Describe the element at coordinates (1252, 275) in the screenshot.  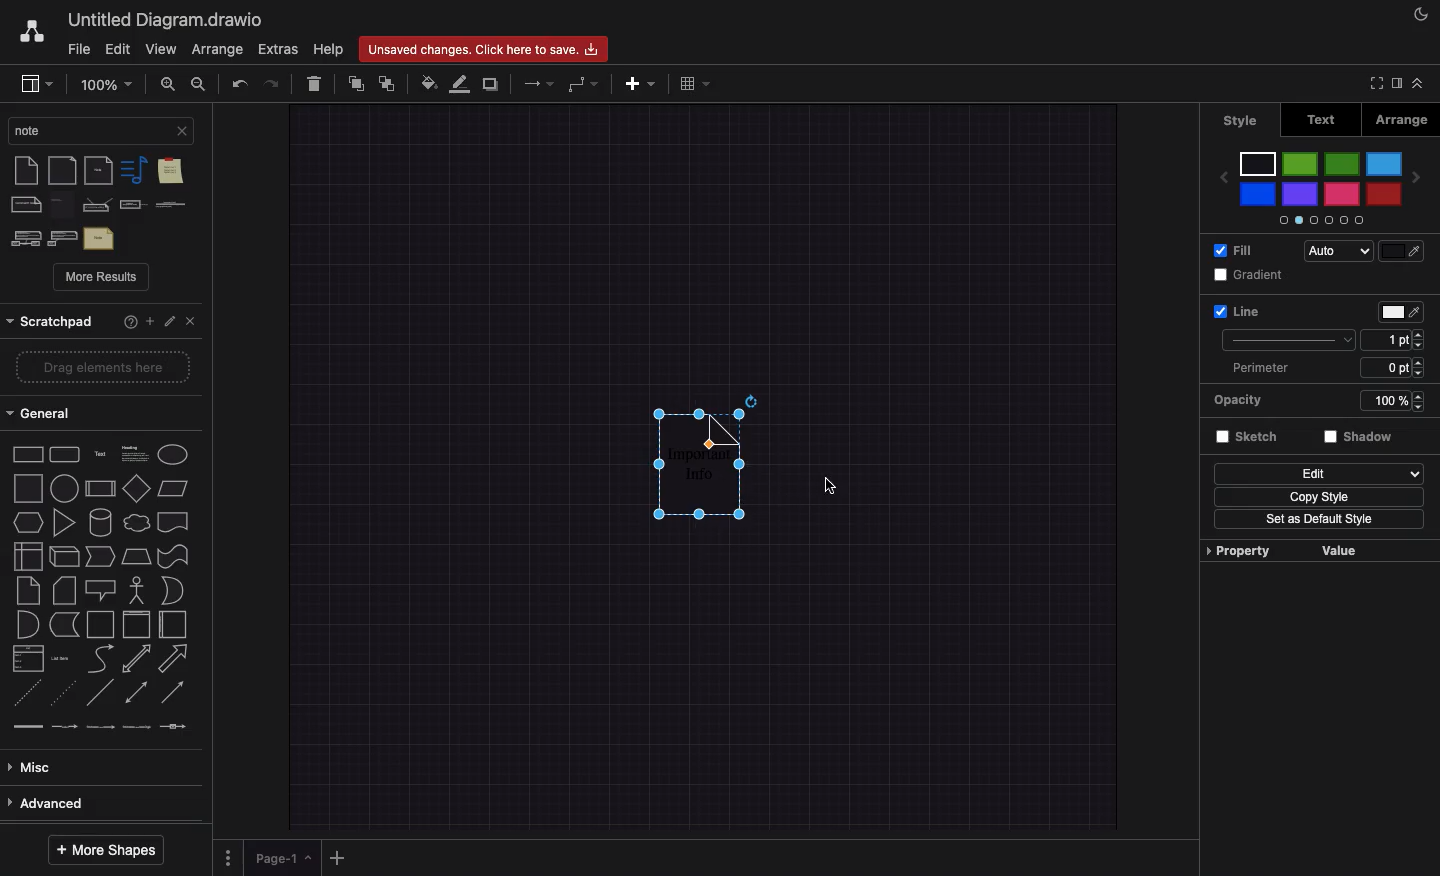
I see `Gradient` at that location.